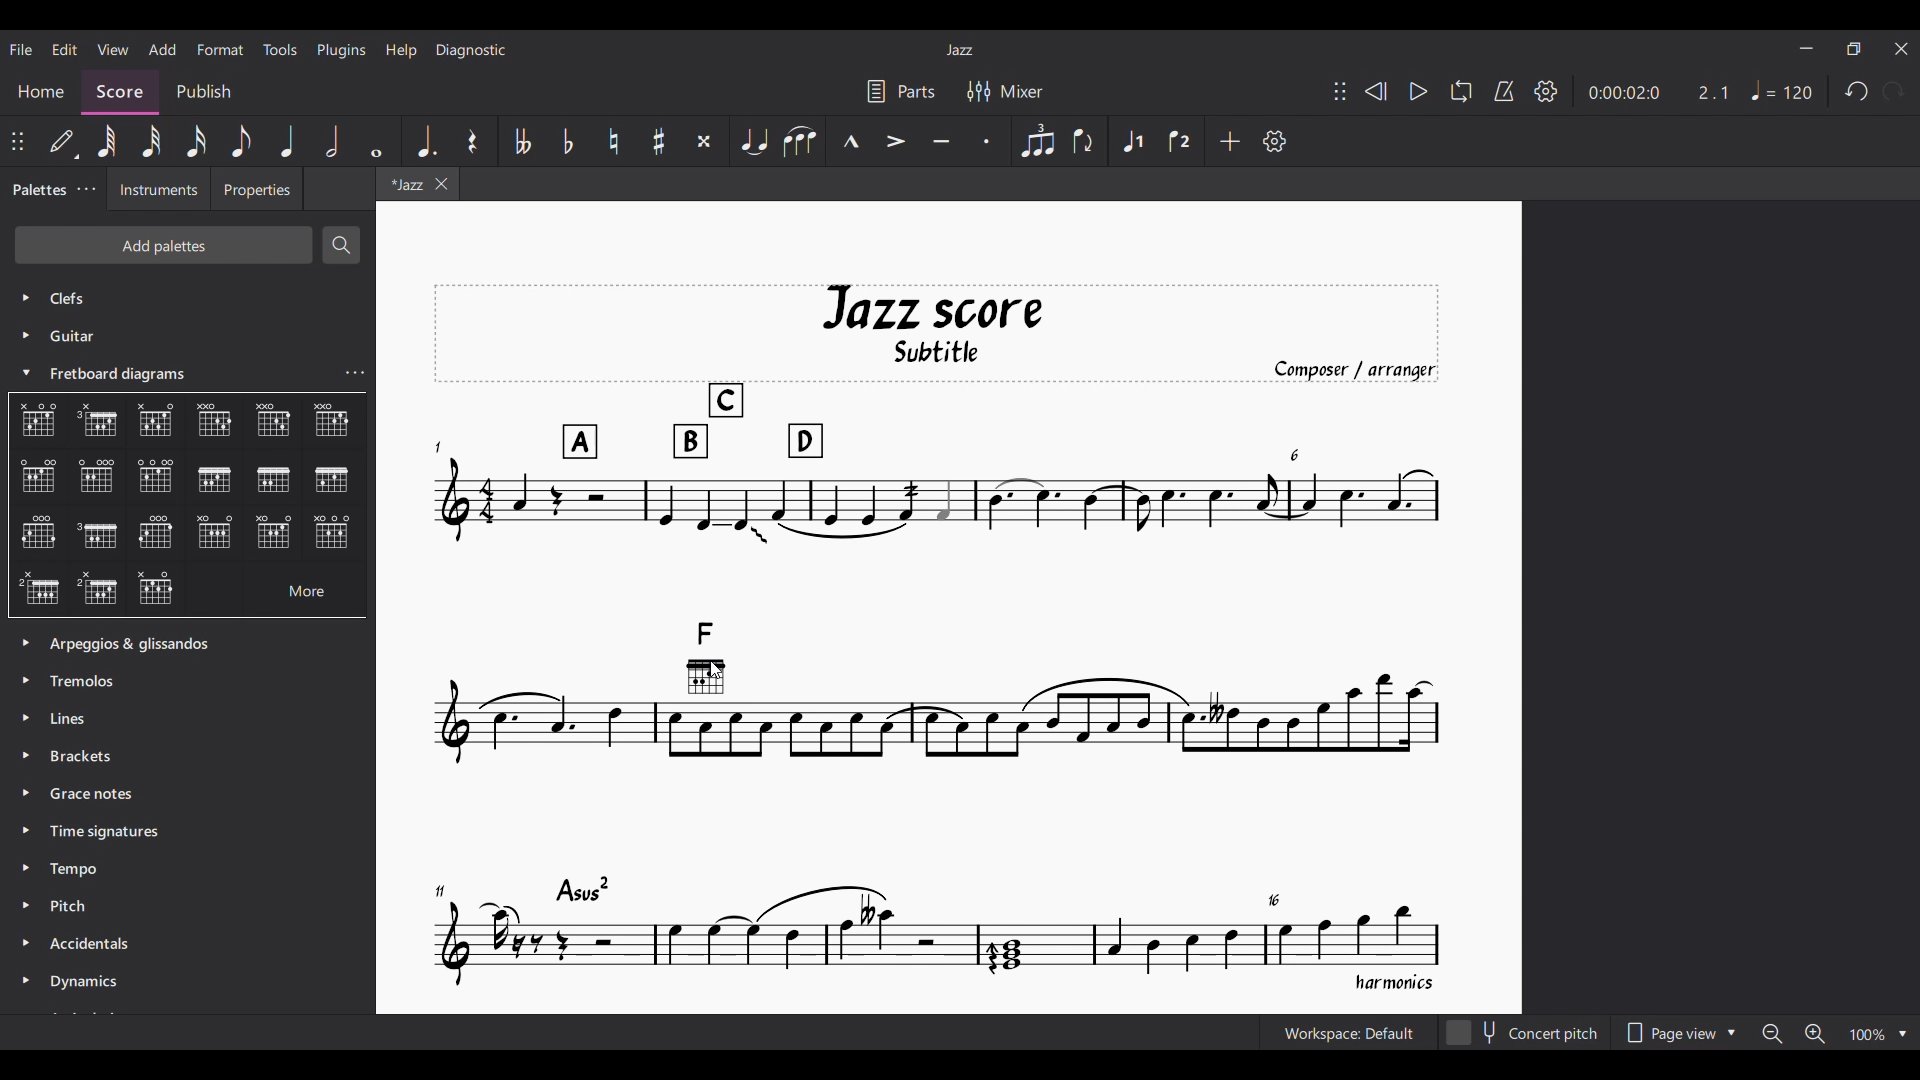 The width and height of the screenshot is (1920, 1080). What do you see at coordinates (84, 908) in the screenshot?
I see `Pitch` at bounding box center [84, 908].